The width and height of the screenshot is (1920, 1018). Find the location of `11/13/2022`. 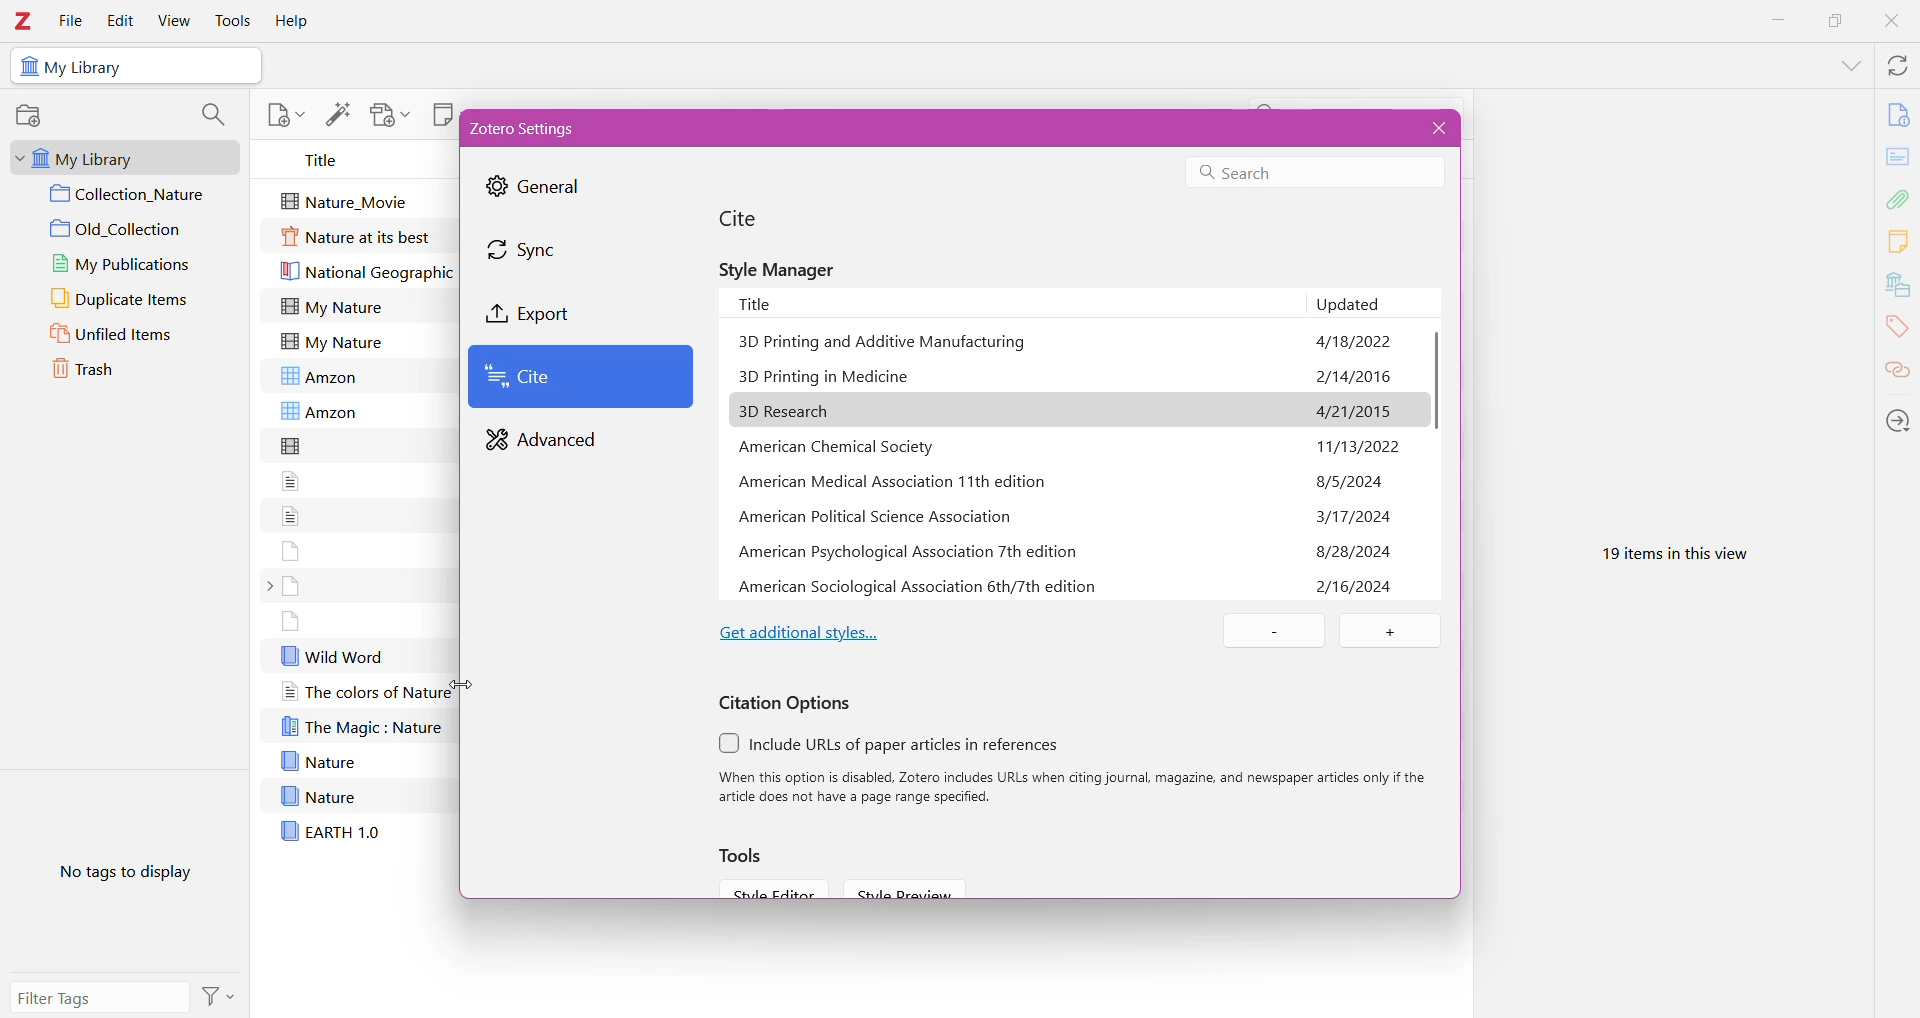

11/13/2022 is located at coordinates (1359, 413).